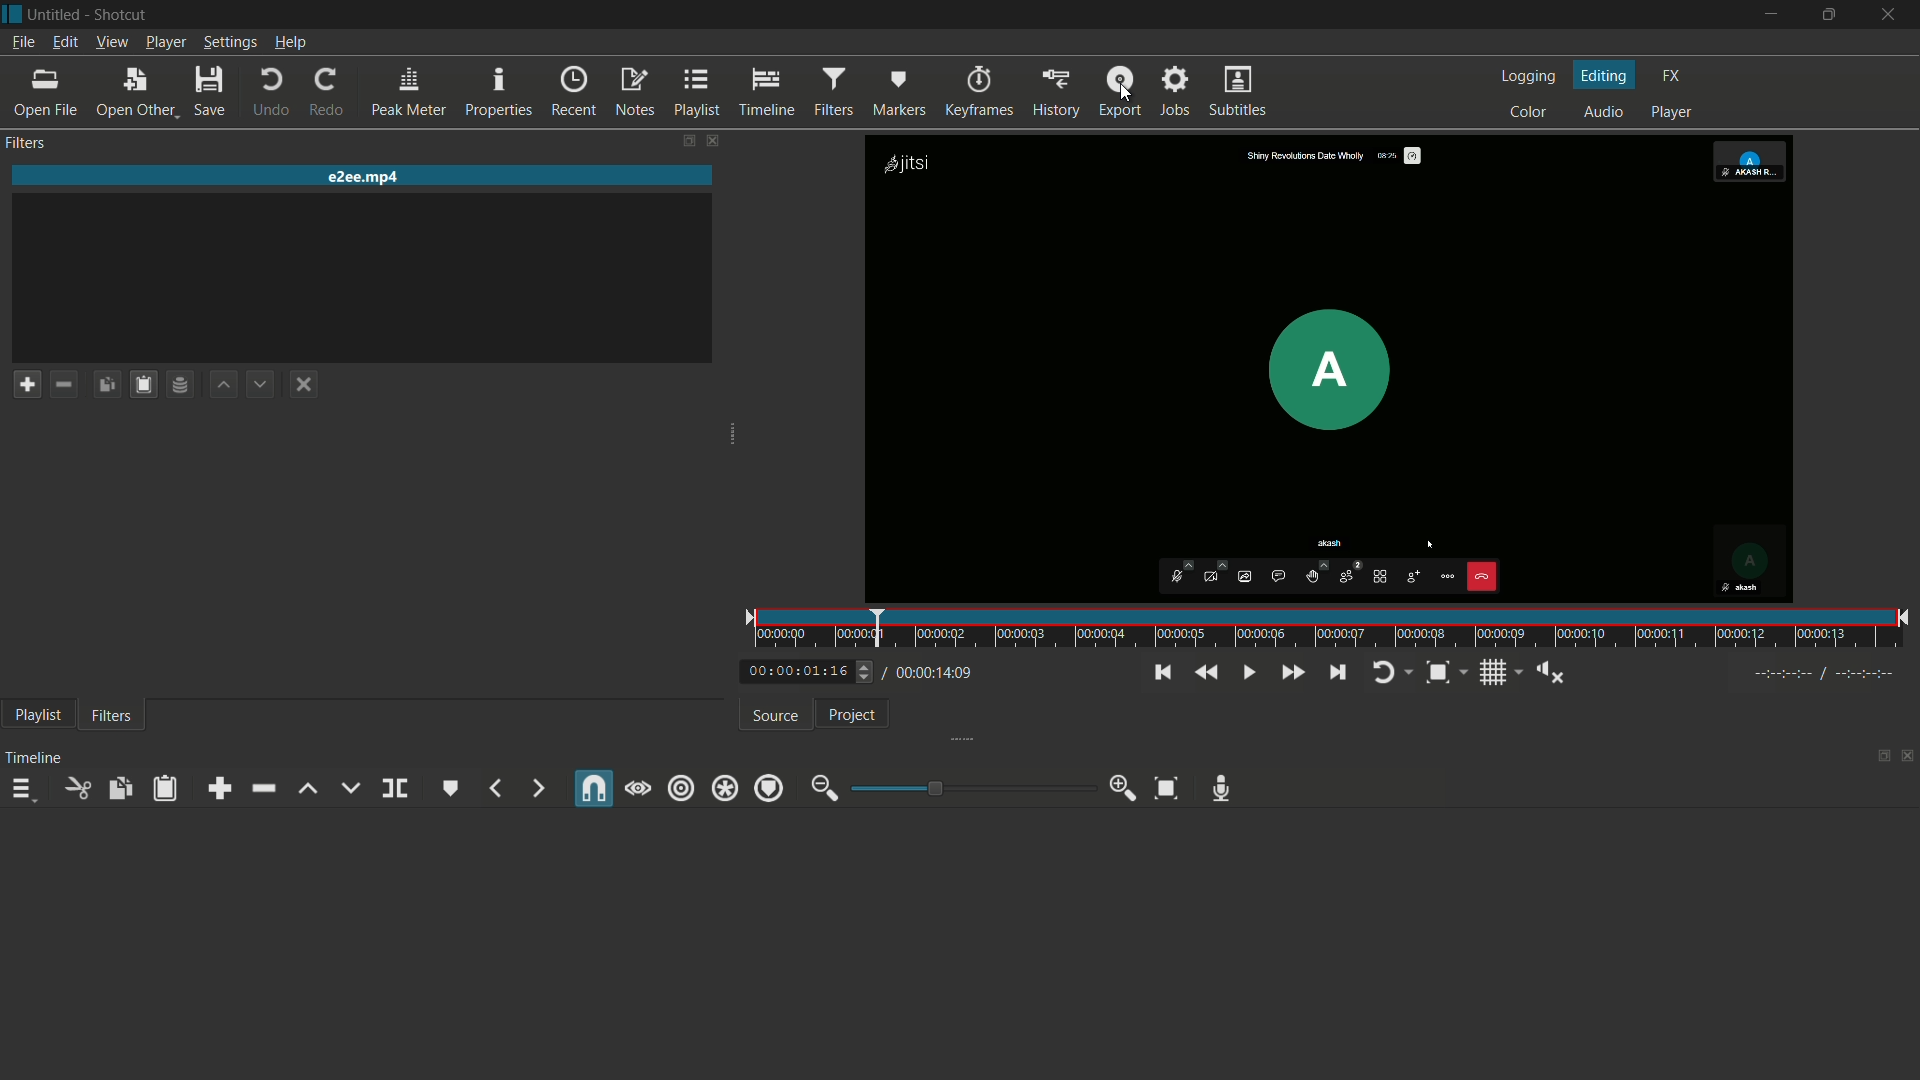  What do you see at coordinates (40, 715) in the screenshot?
I see `playlist` at bounding box center [40, 715].